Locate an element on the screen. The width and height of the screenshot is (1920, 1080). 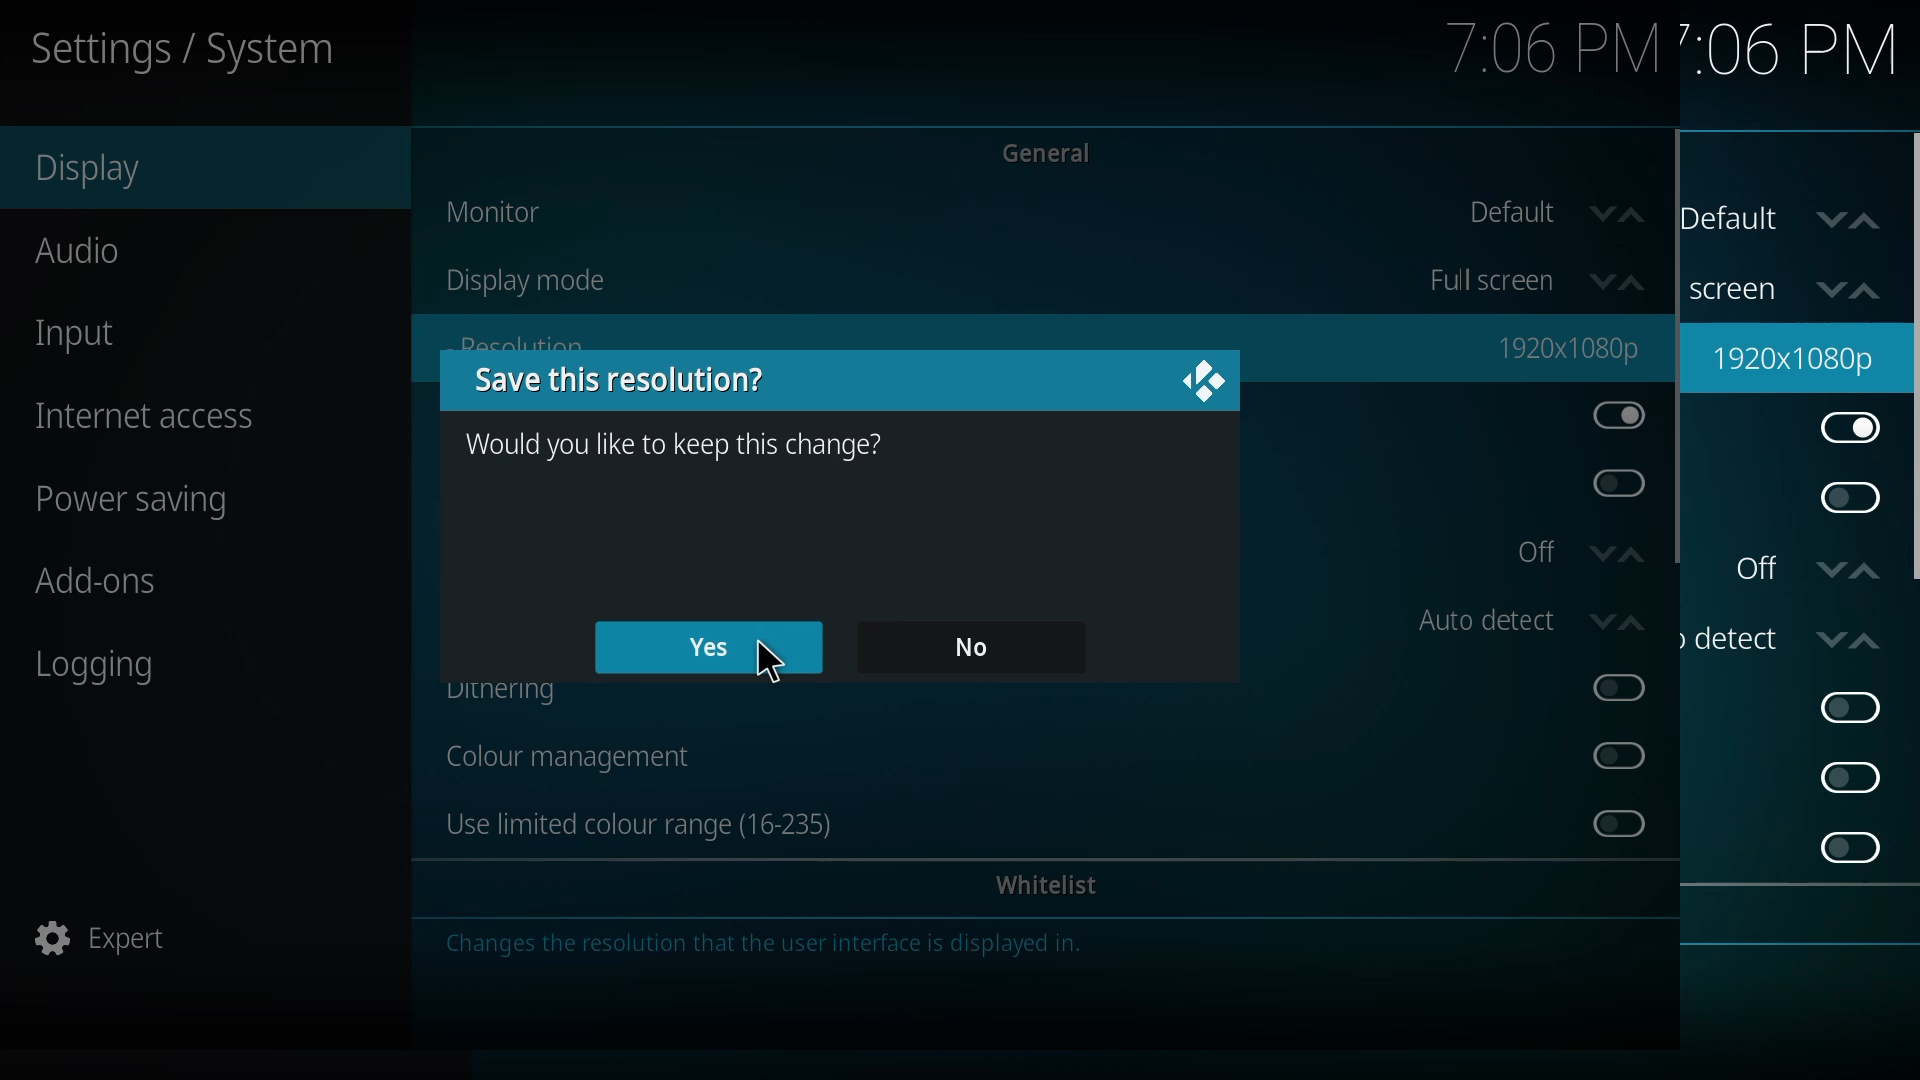
monitor is located at coordinates (501, 212).